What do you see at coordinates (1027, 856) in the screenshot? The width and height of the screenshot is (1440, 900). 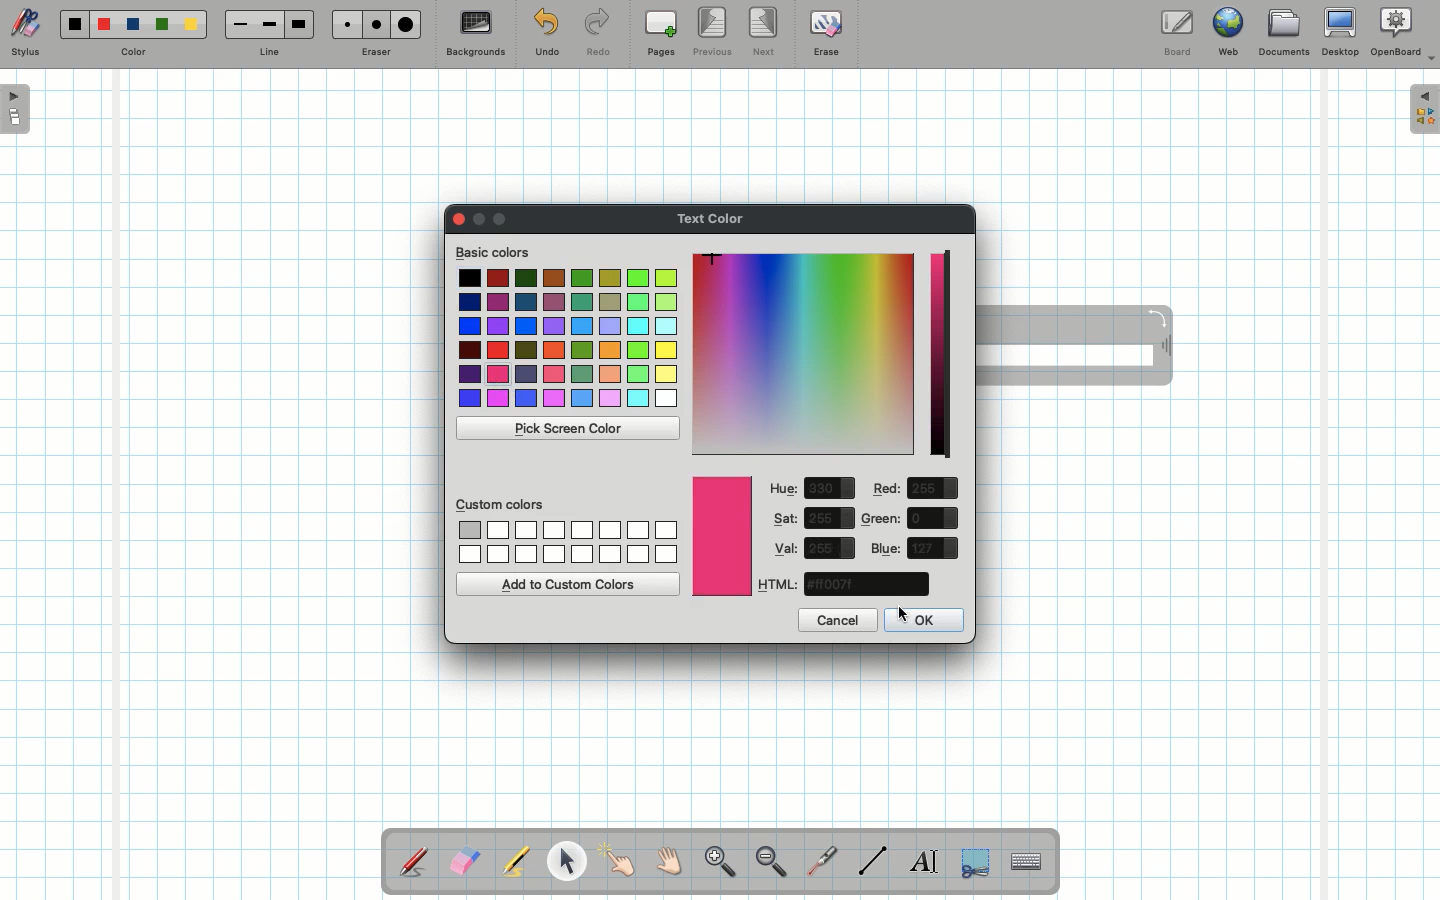 I see `Text input` at bounding box center [1027, 856].